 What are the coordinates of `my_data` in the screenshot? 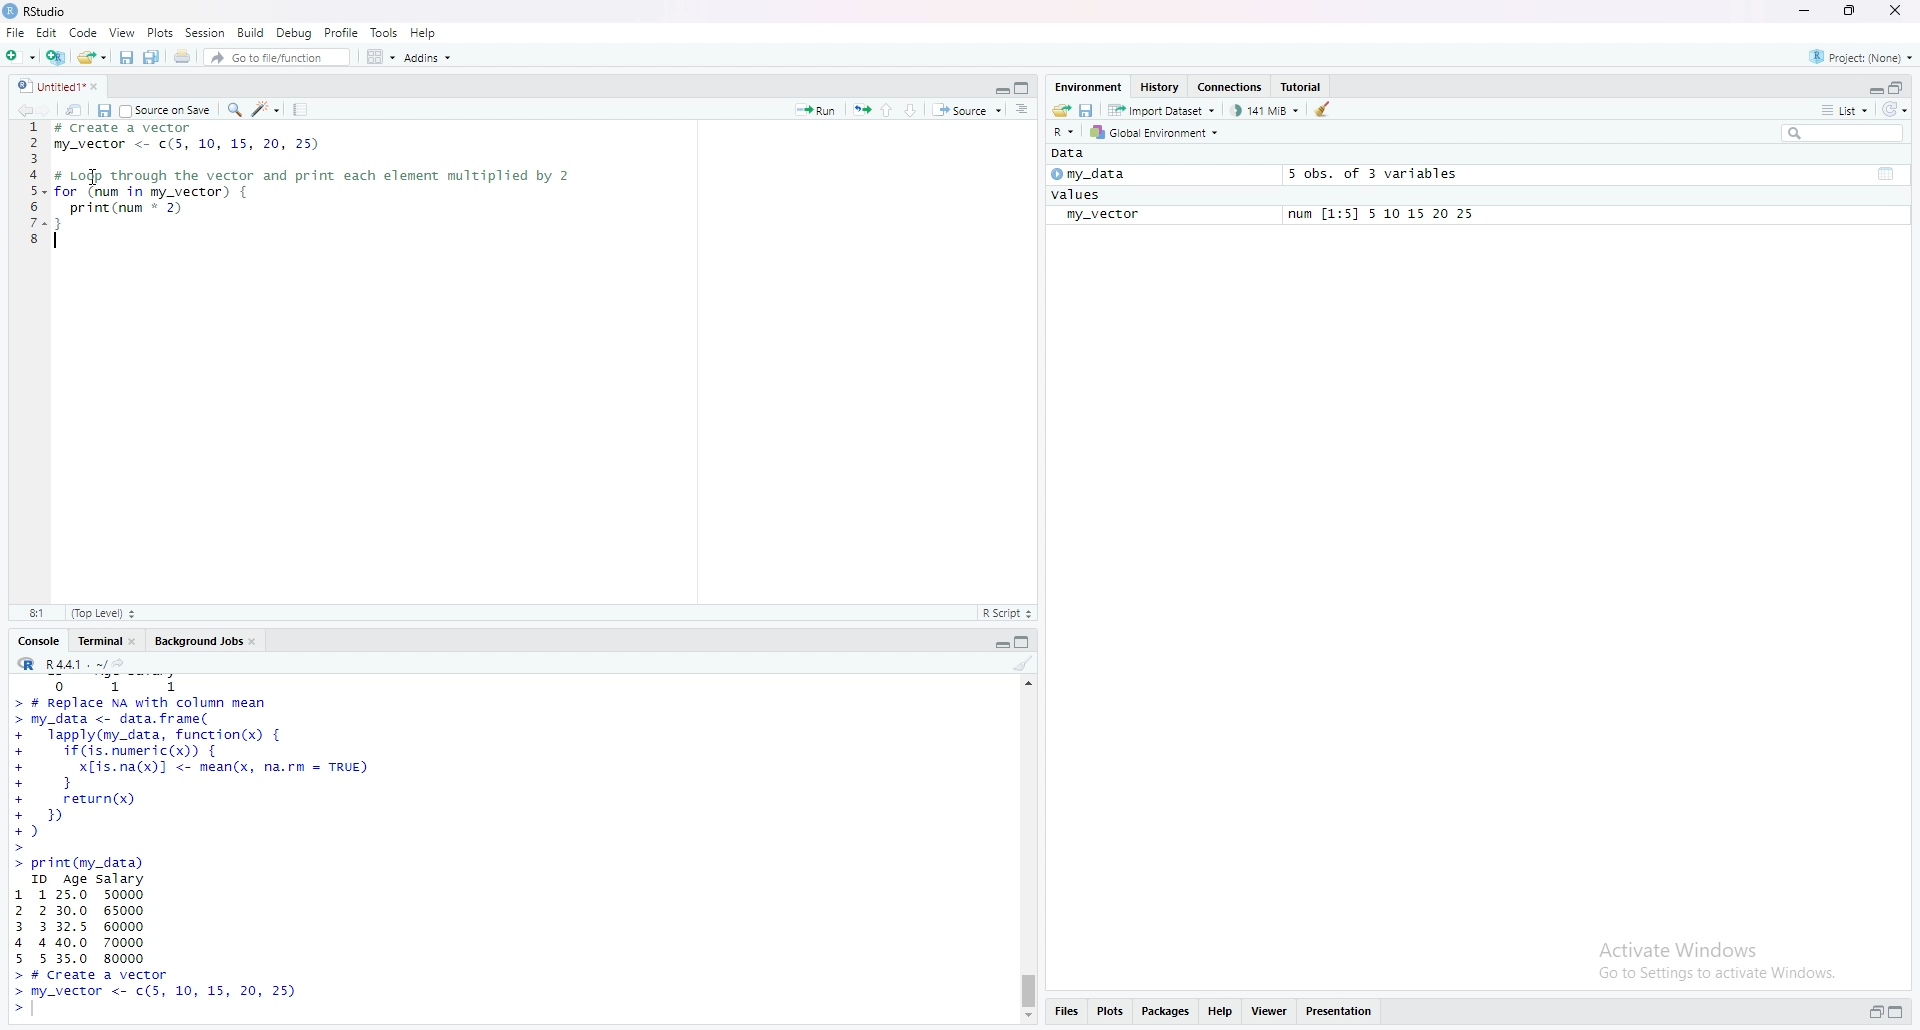 It's located at (1093, 174).